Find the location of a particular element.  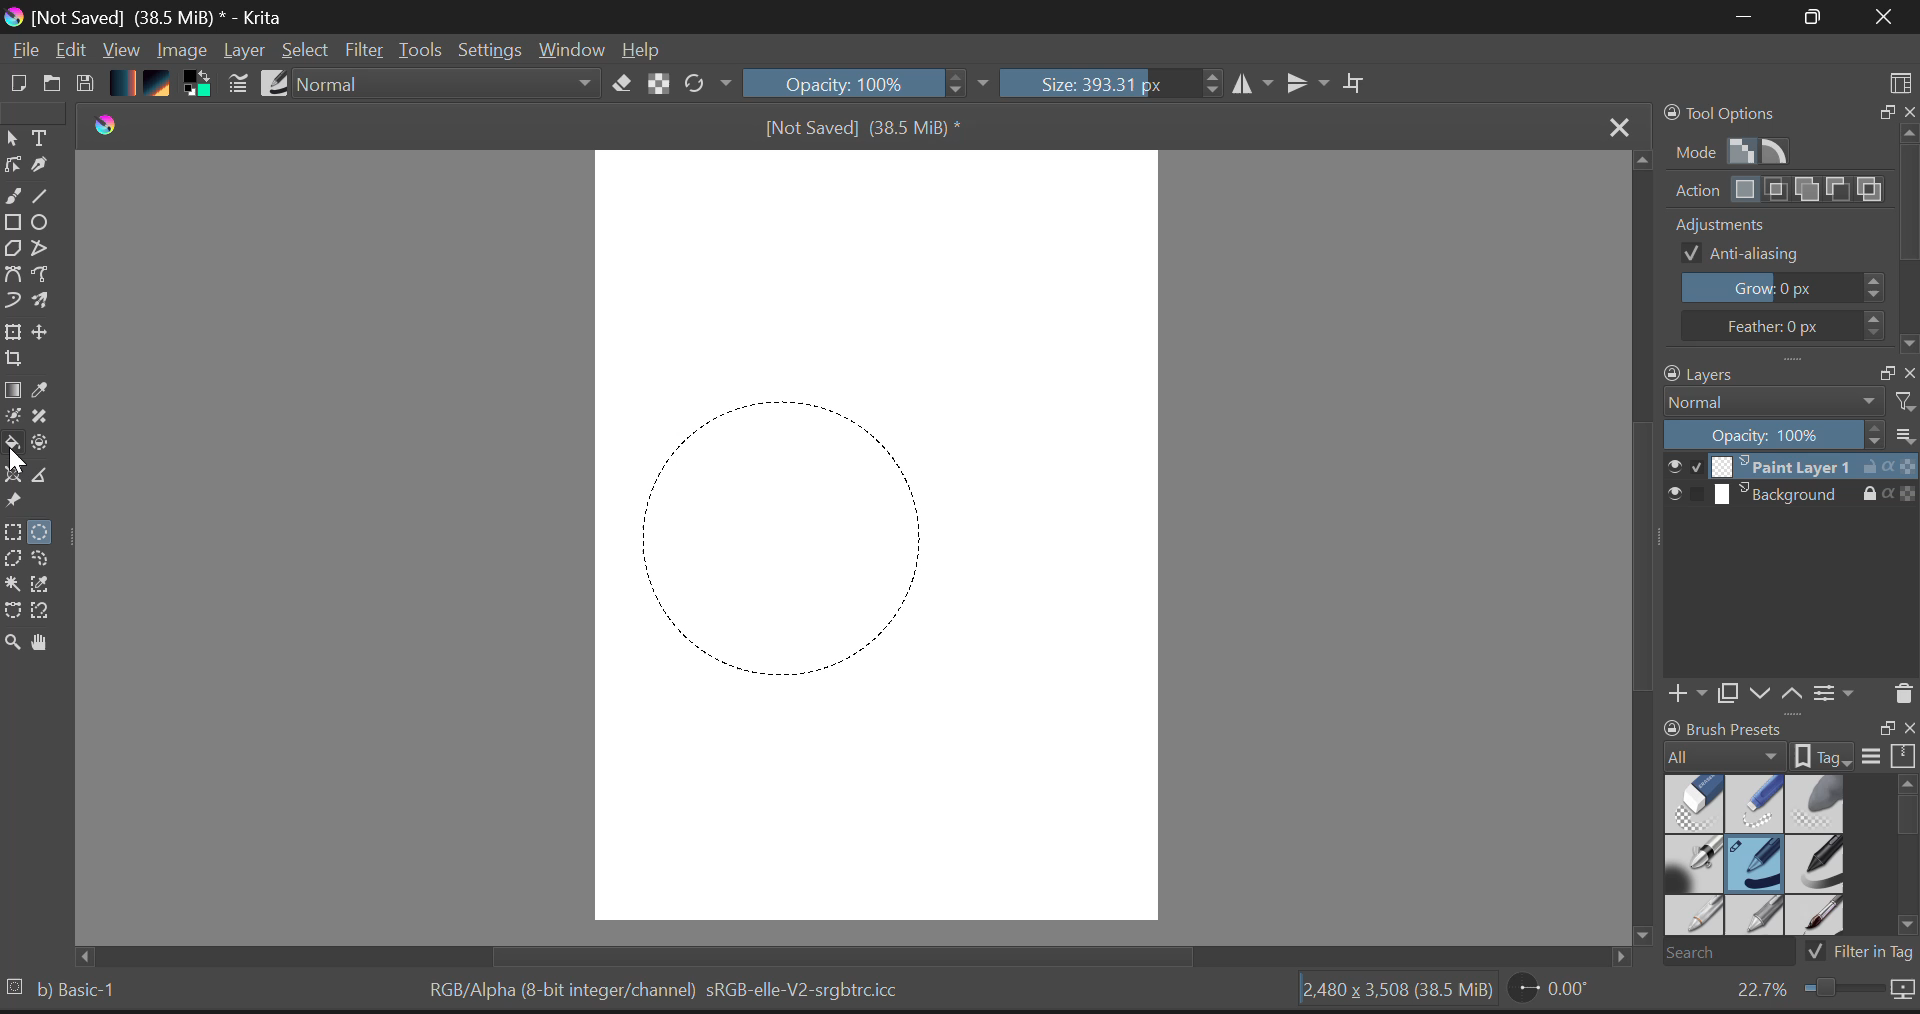

Bezier Curve is located at coordinates (13, 611).